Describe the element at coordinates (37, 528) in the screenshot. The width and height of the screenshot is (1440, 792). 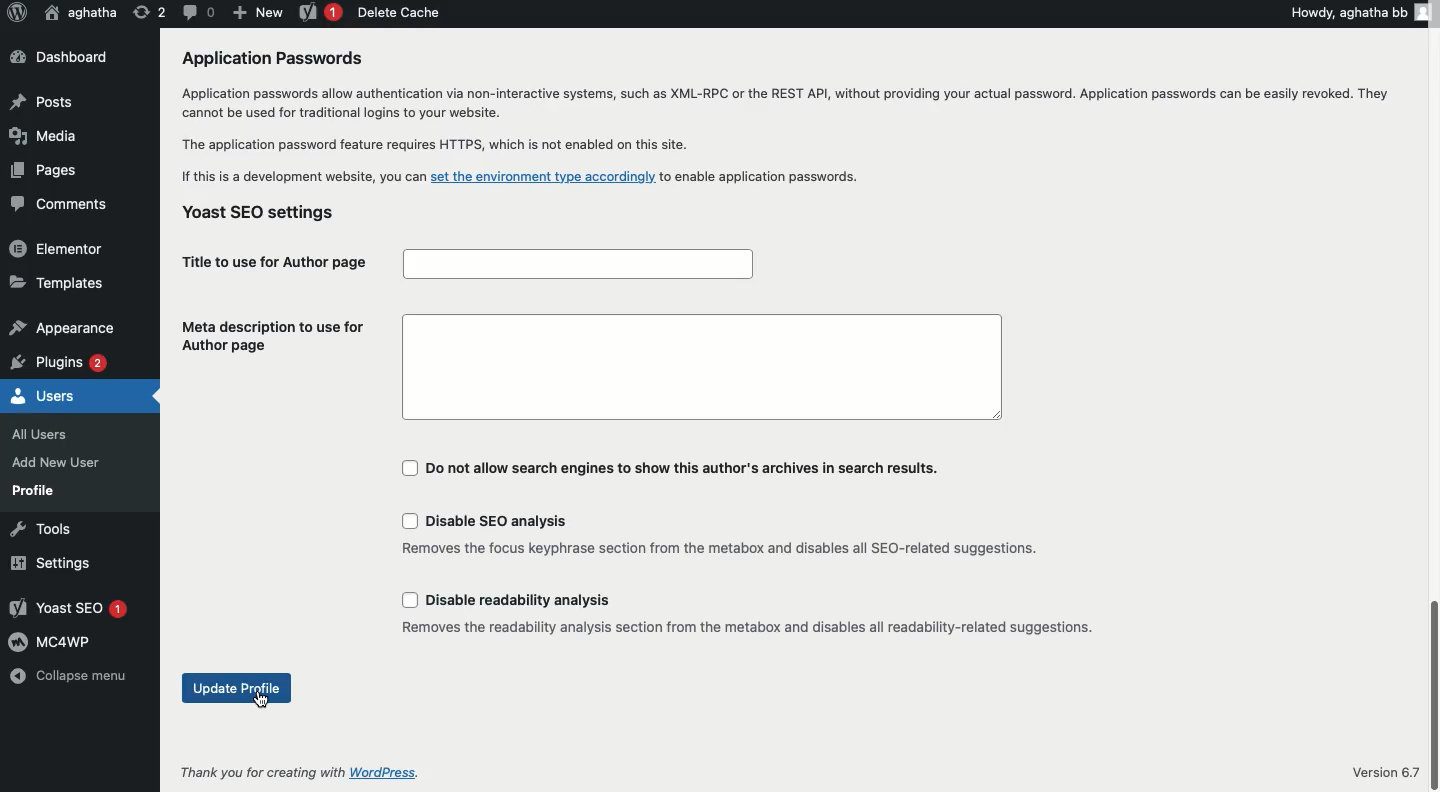
I see `Tools` at that location.